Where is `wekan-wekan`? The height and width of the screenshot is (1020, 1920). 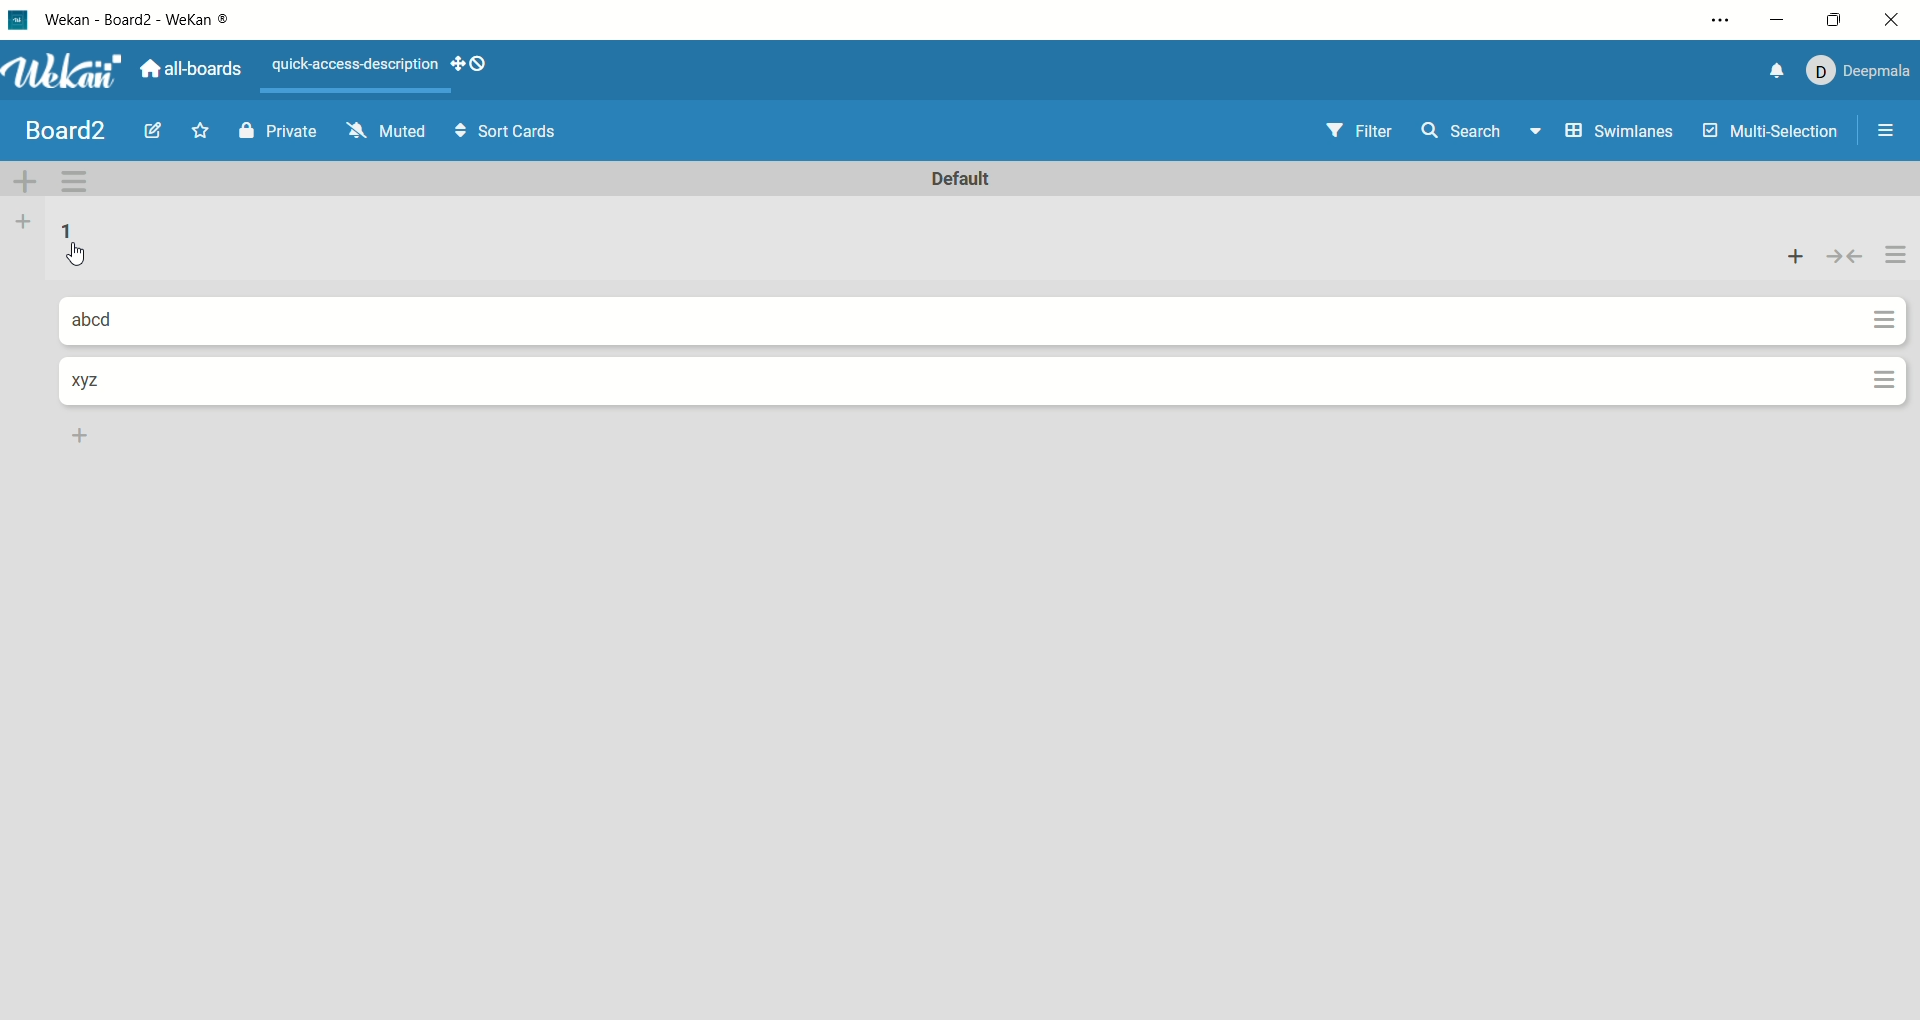
wekan-wekan is located at coordinates (147, 22).